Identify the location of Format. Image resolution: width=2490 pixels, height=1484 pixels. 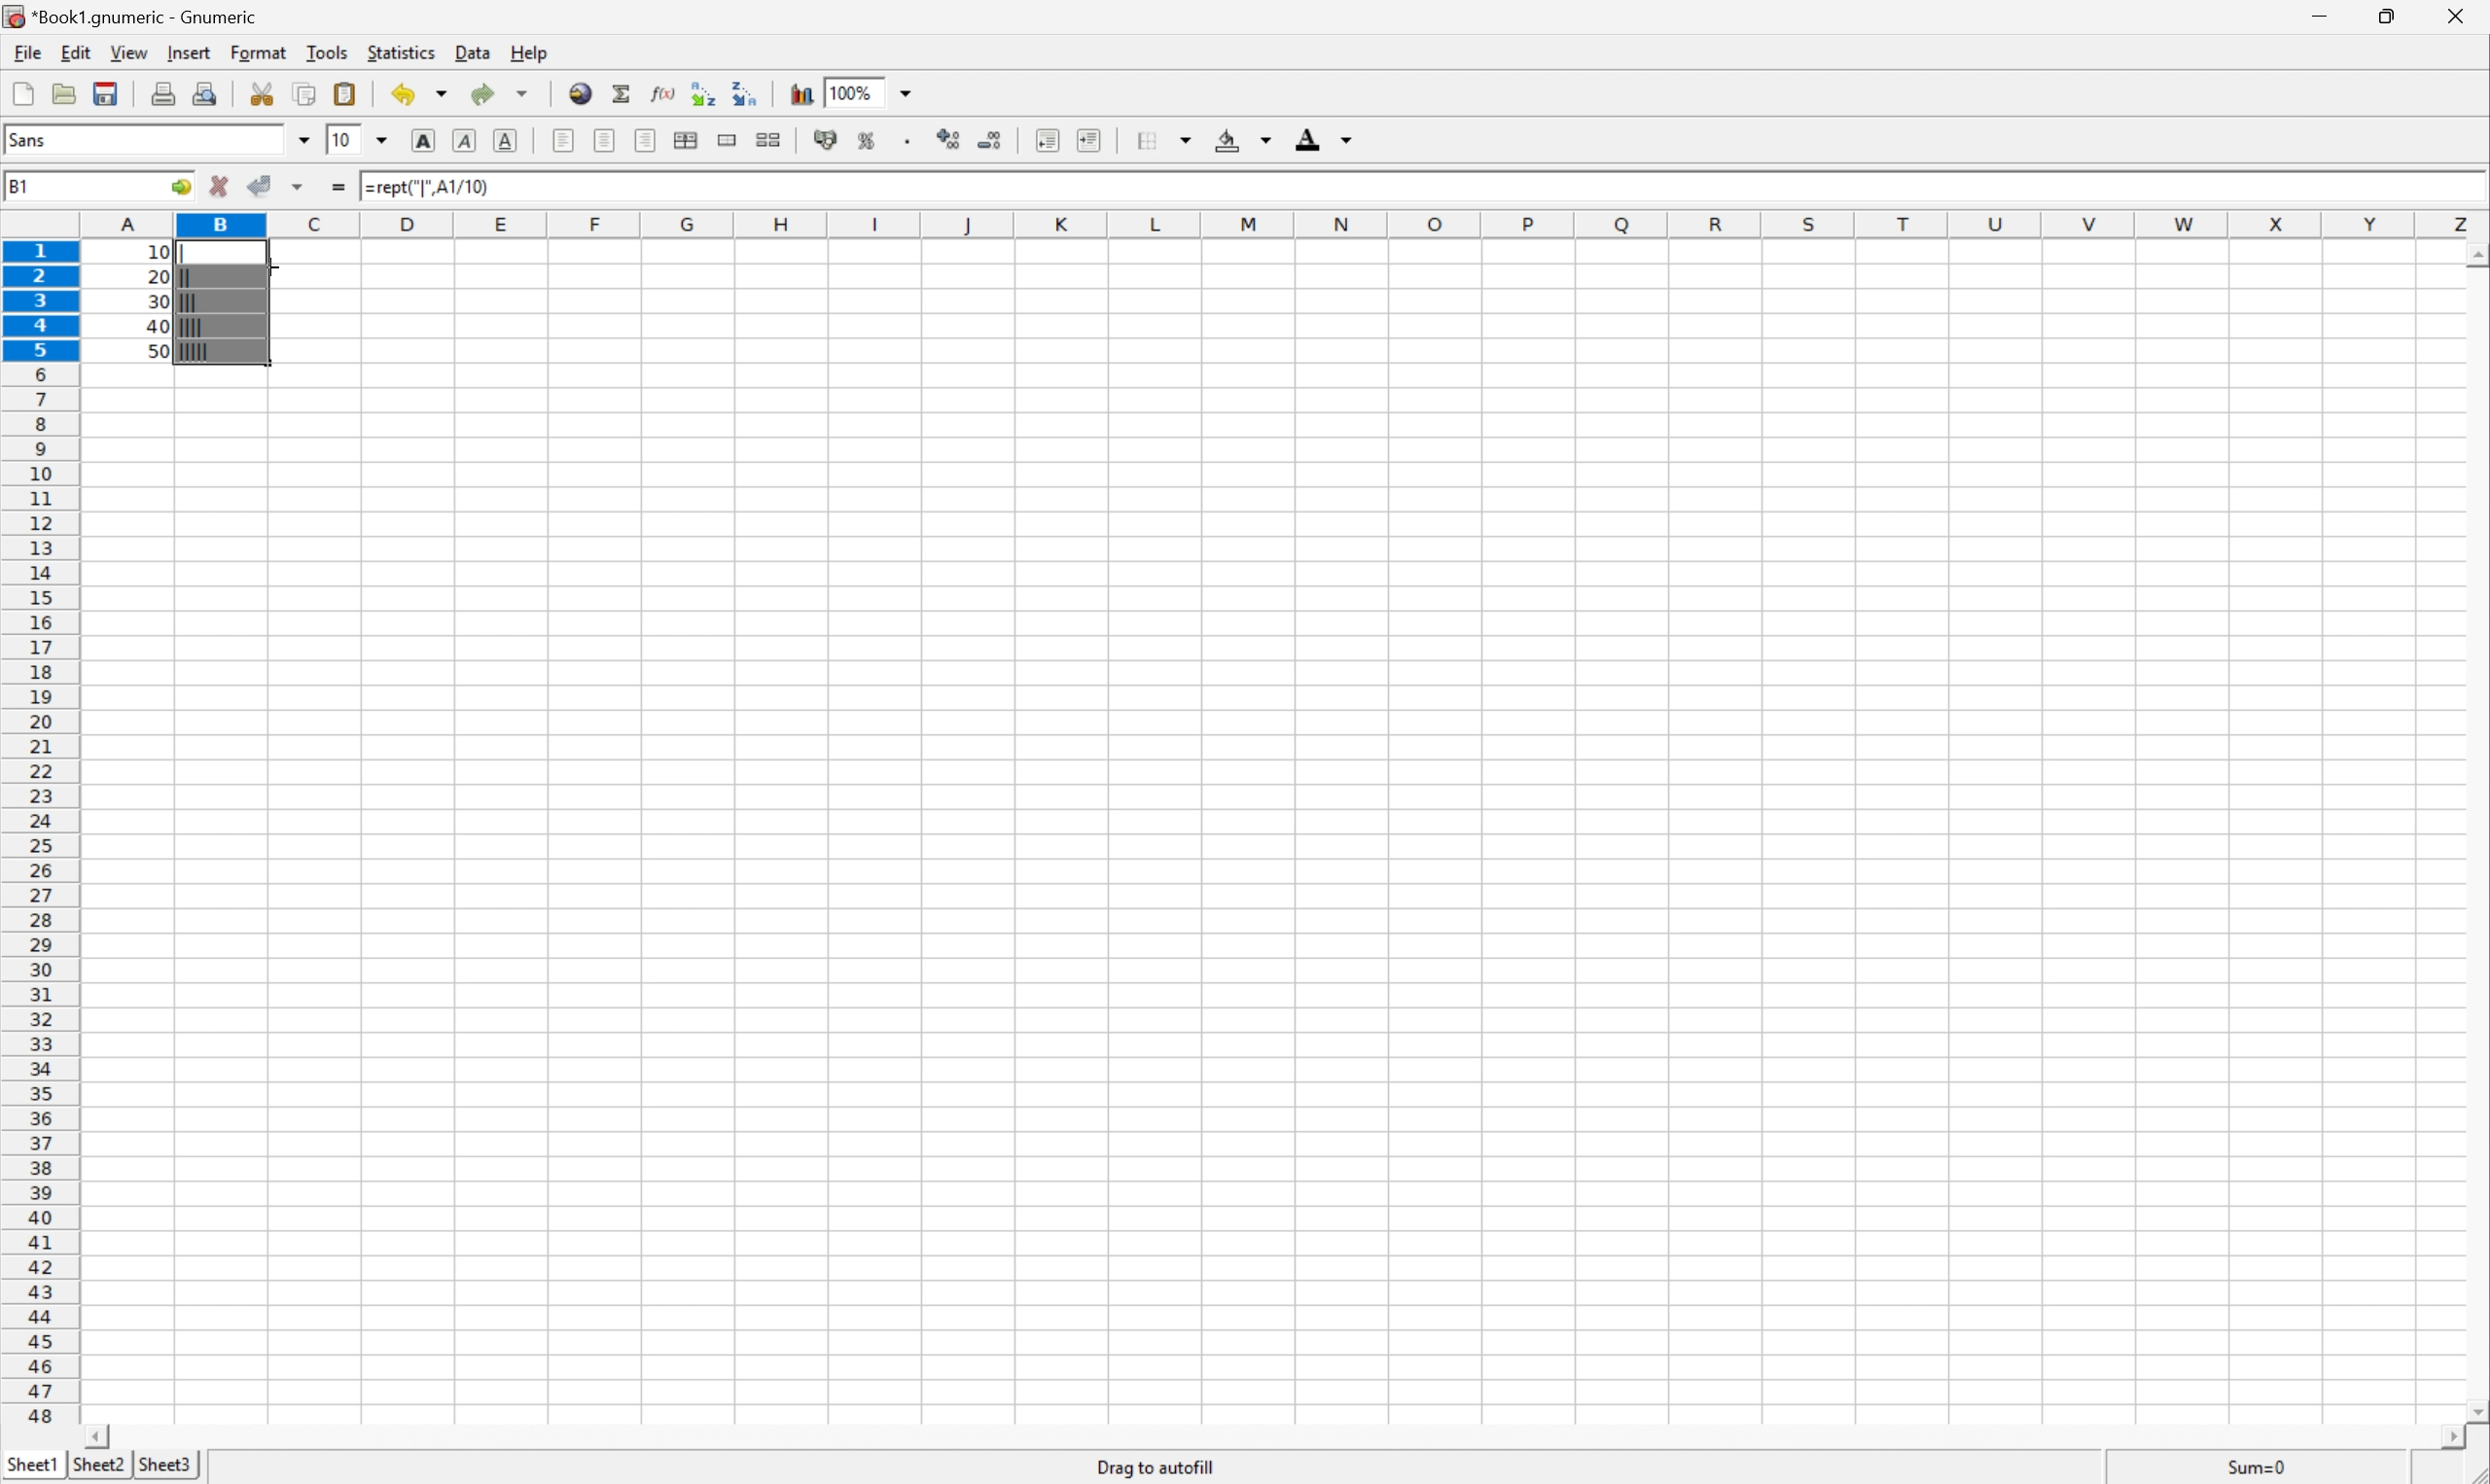
(259, 52).